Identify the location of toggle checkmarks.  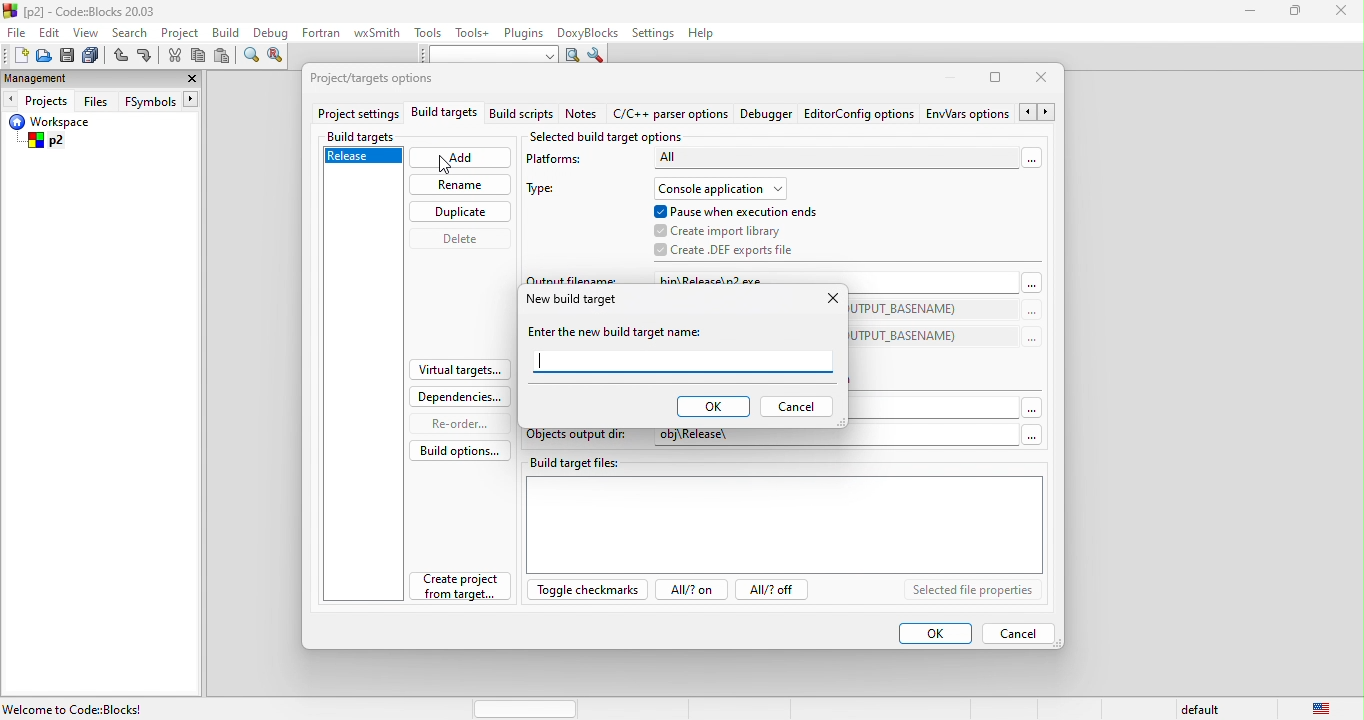
(588, 589).